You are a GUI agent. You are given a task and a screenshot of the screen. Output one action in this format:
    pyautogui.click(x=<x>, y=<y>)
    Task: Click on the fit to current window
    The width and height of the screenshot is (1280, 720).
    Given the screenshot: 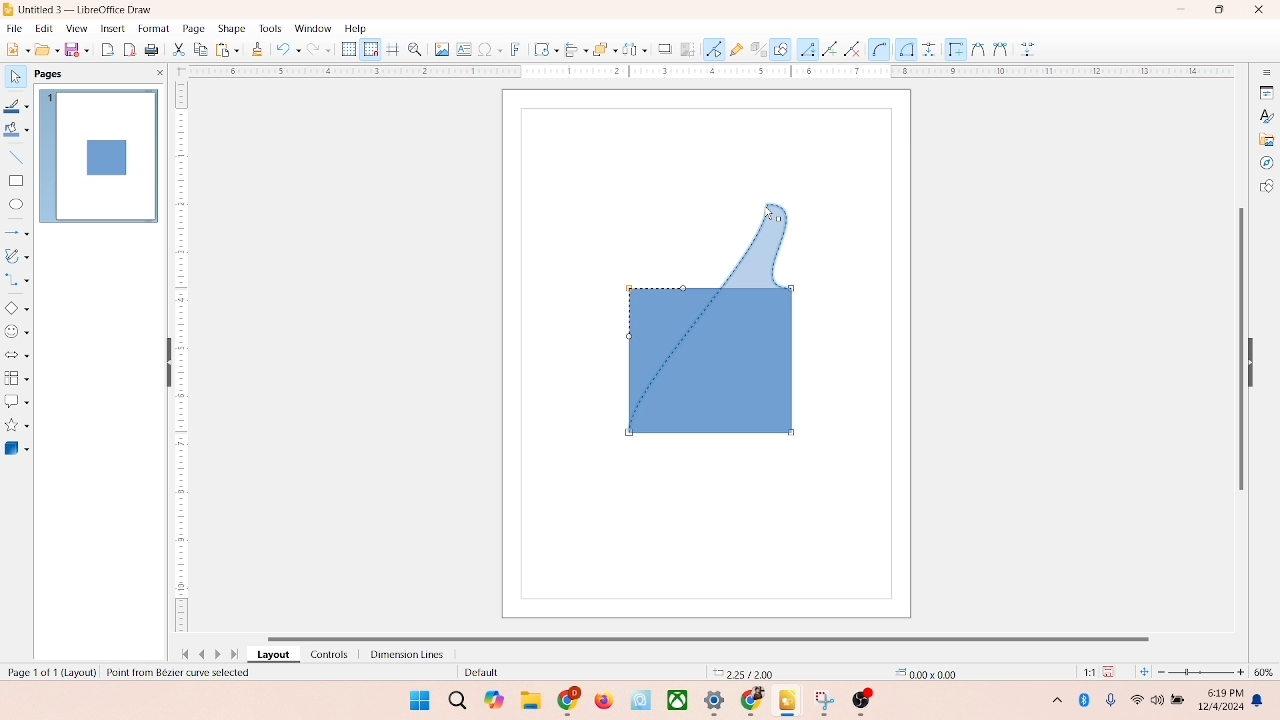 What is the action you would take?
    pyautogui.click(x=1143, y=672)
    